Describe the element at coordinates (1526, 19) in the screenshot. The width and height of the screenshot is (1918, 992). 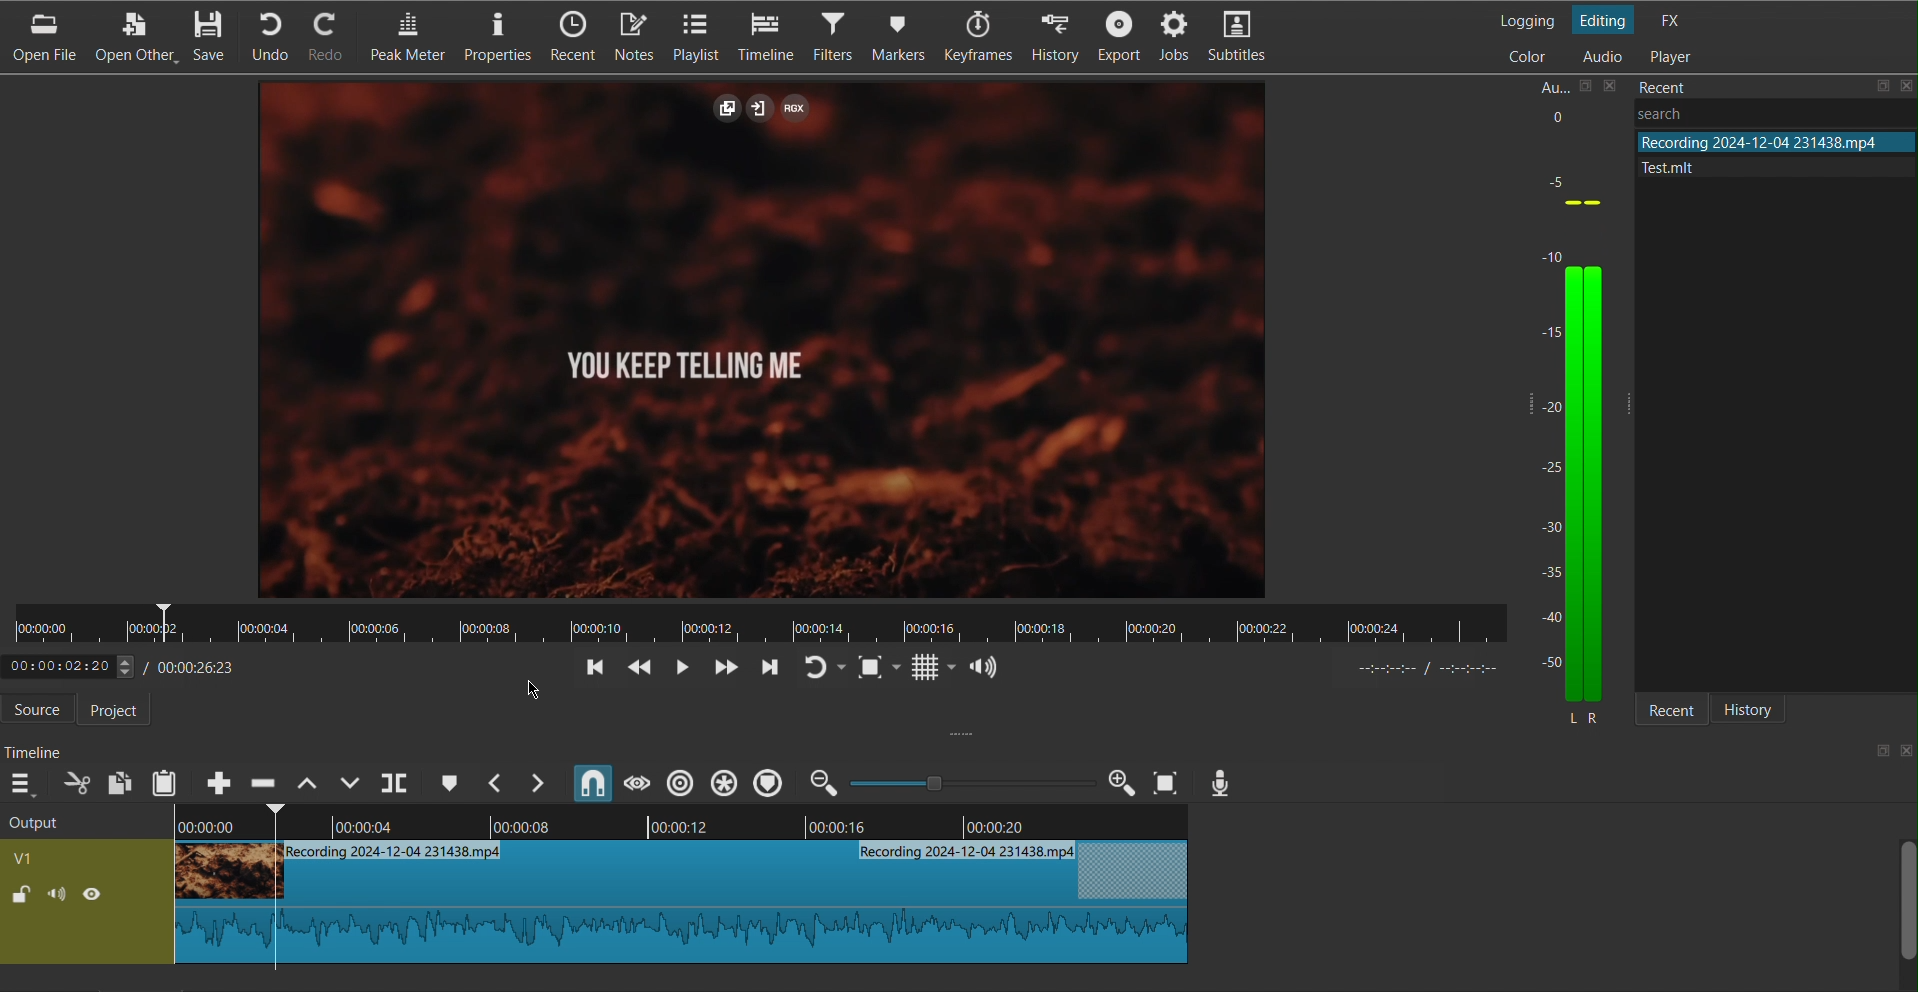
I see `Logging` at that location.